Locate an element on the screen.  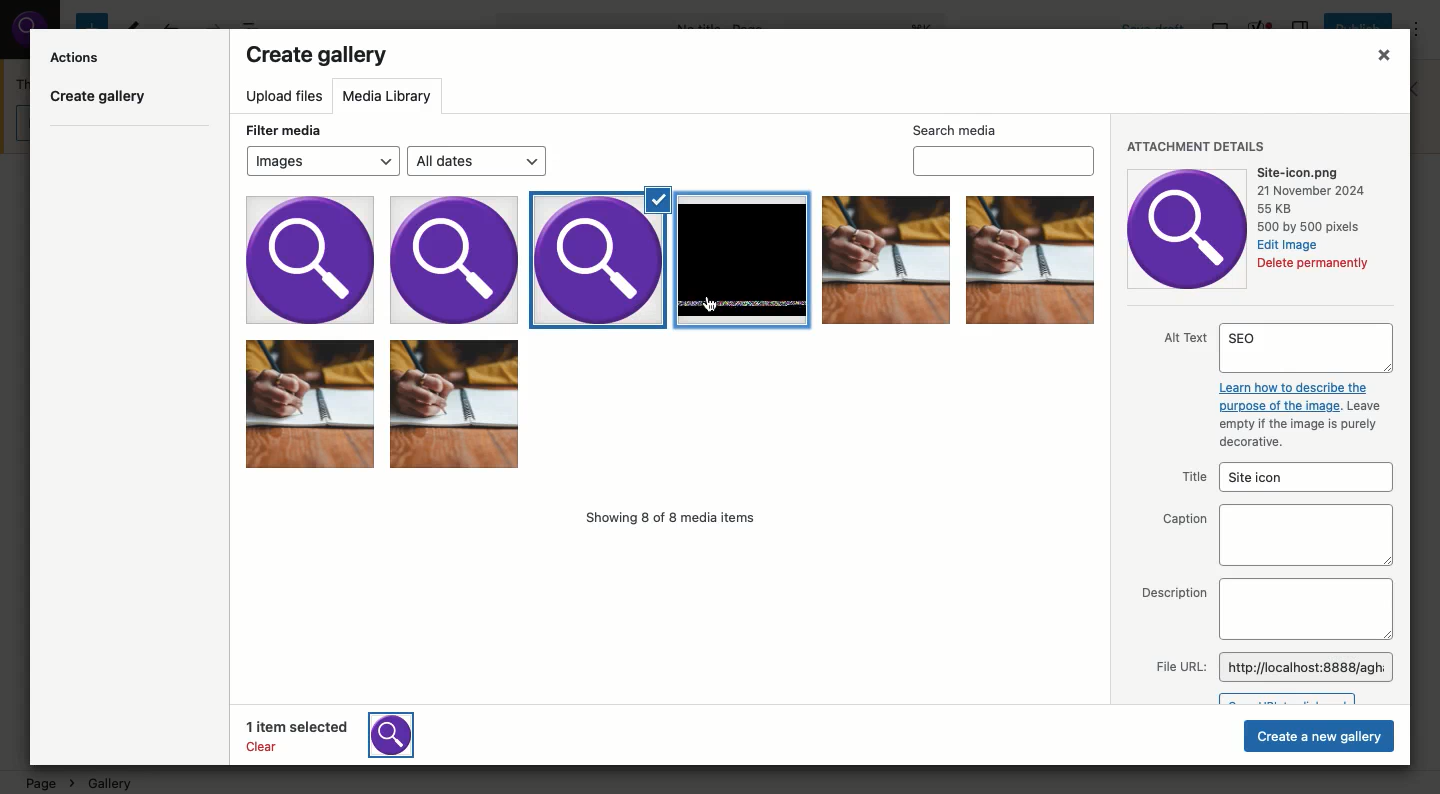
Selected is located at coordinates (600, 254).